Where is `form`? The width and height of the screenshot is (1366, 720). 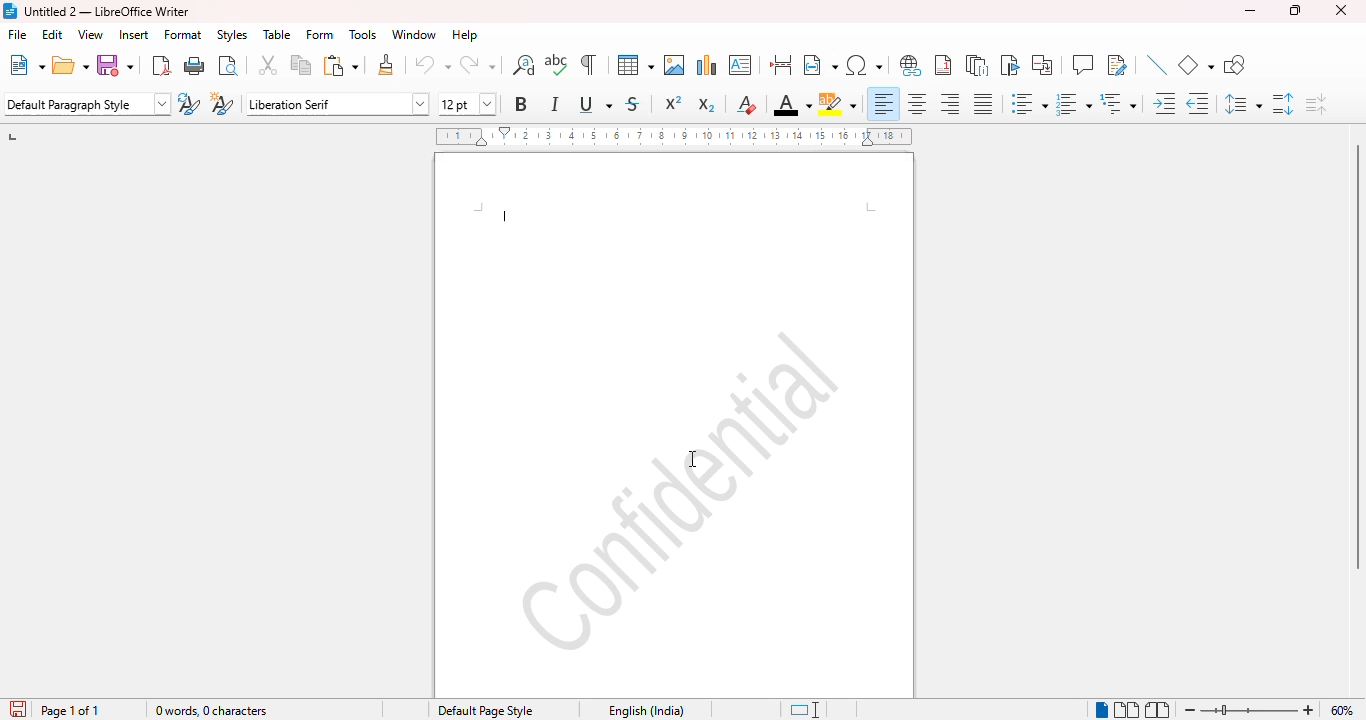 form is located at coordinates (320, 34).